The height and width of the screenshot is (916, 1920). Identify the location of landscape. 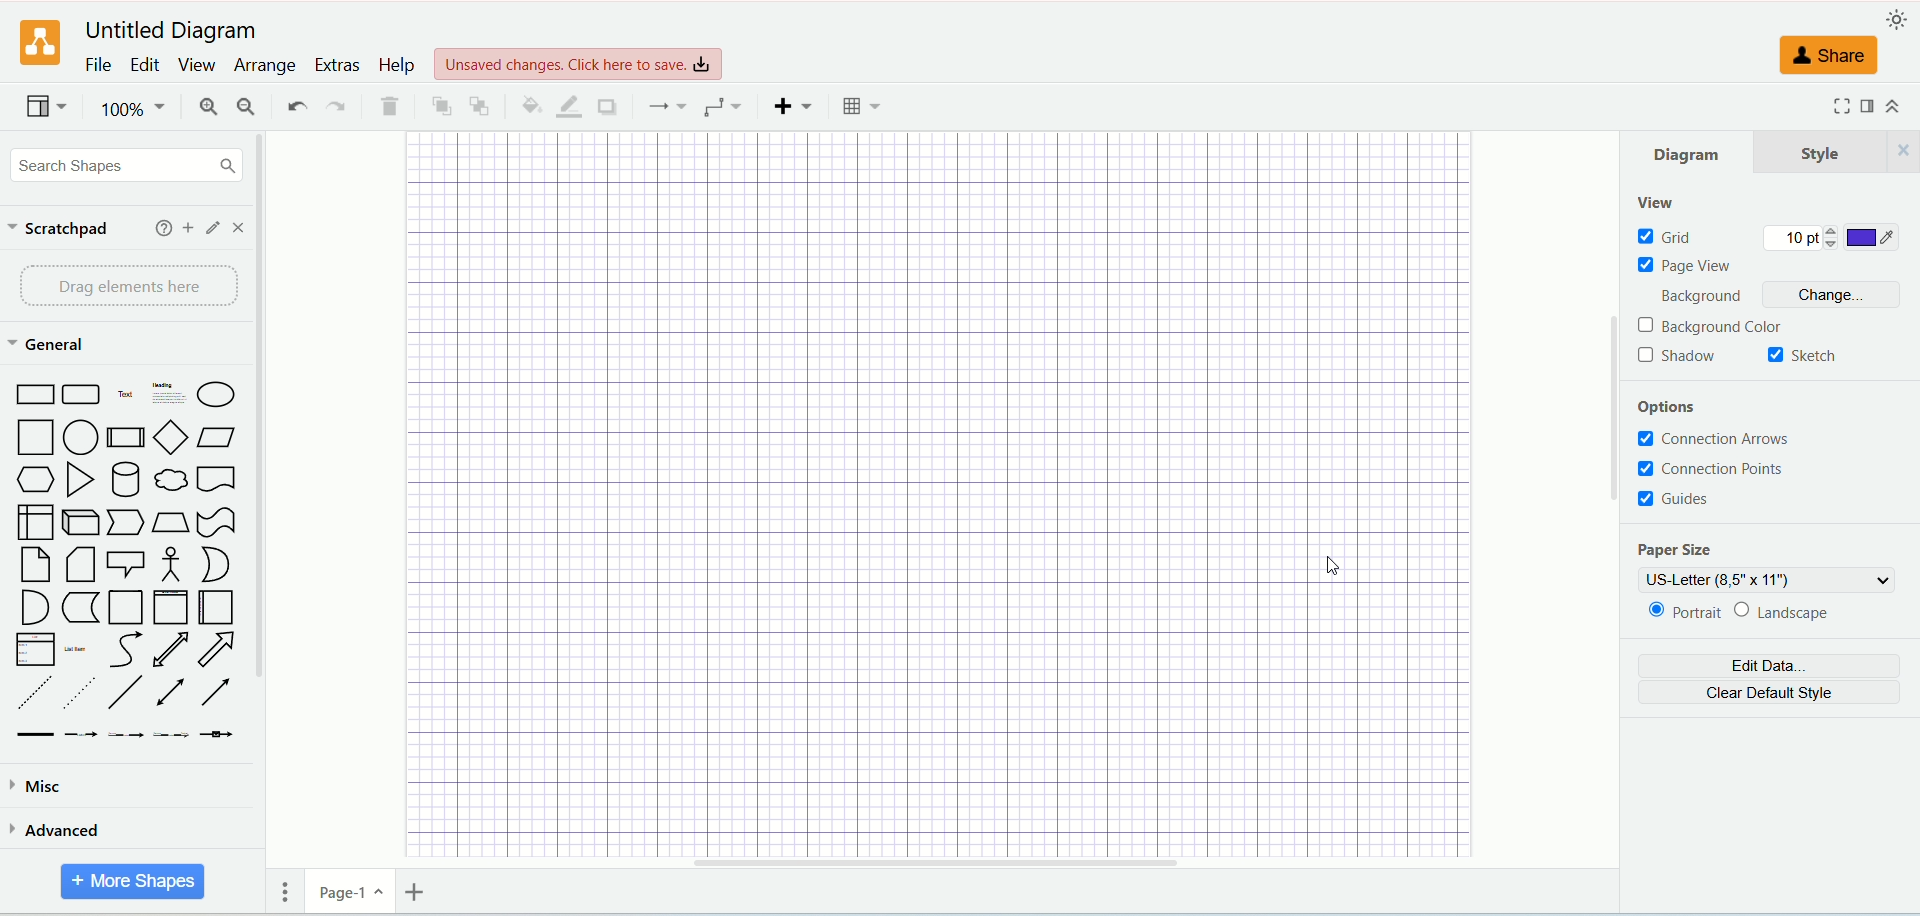
(1786, 610).